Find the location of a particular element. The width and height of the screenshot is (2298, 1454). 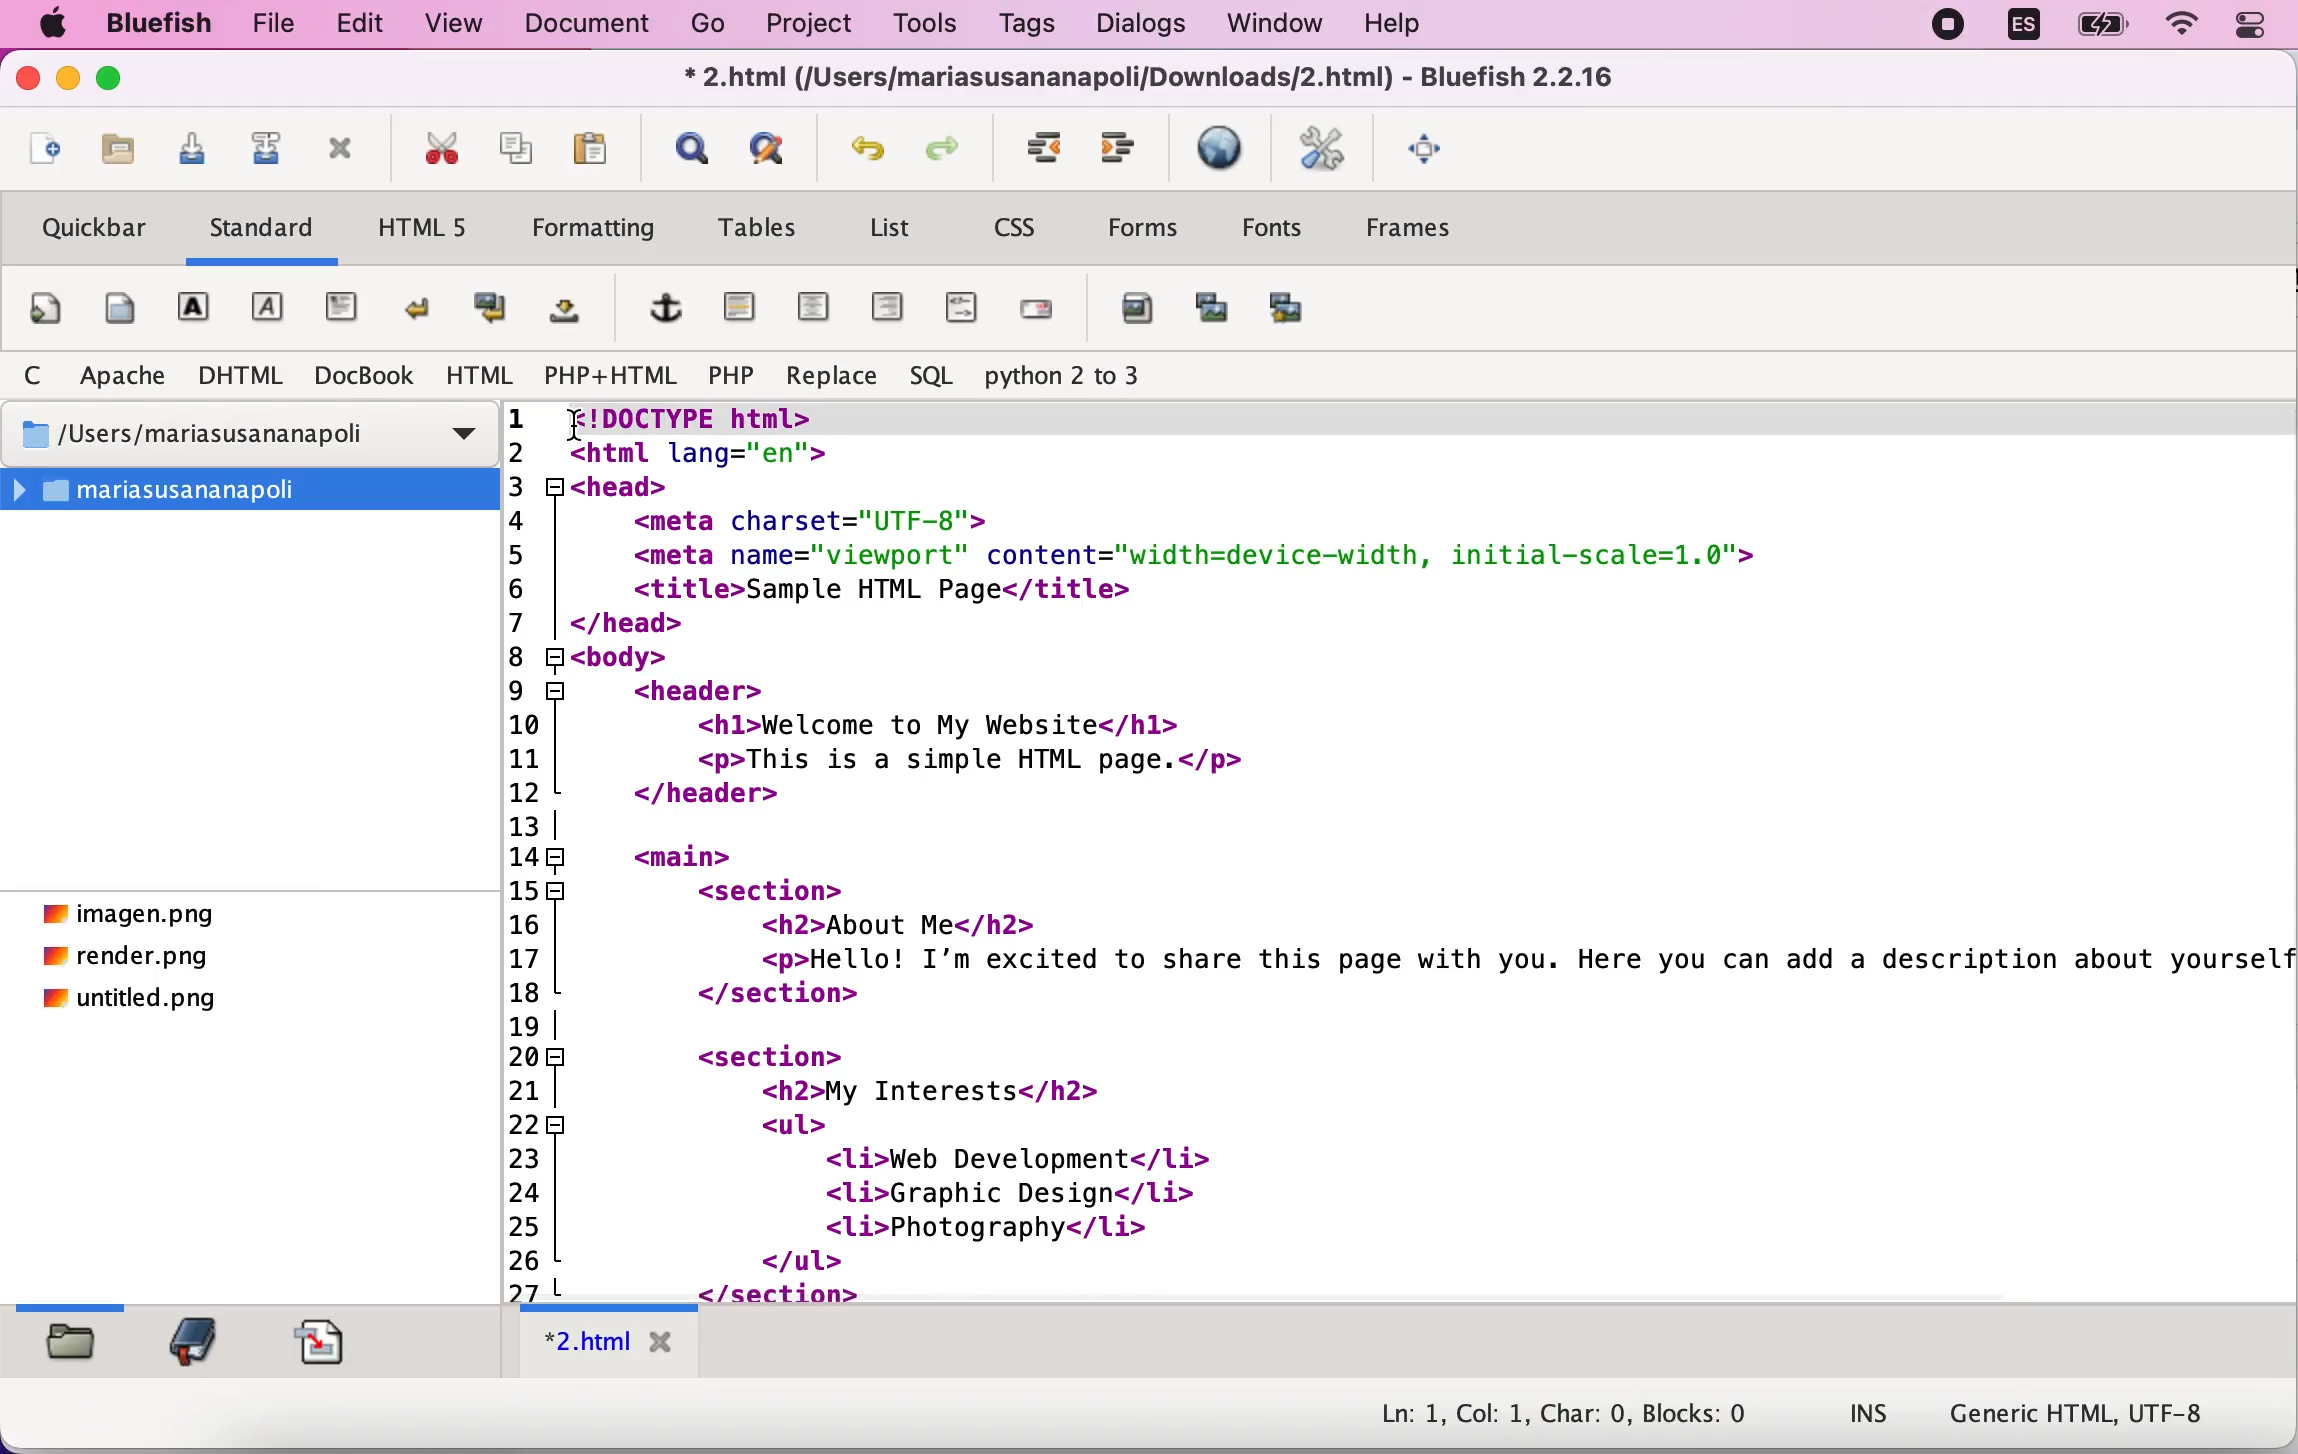

open file is located at coordinates (121, 151).